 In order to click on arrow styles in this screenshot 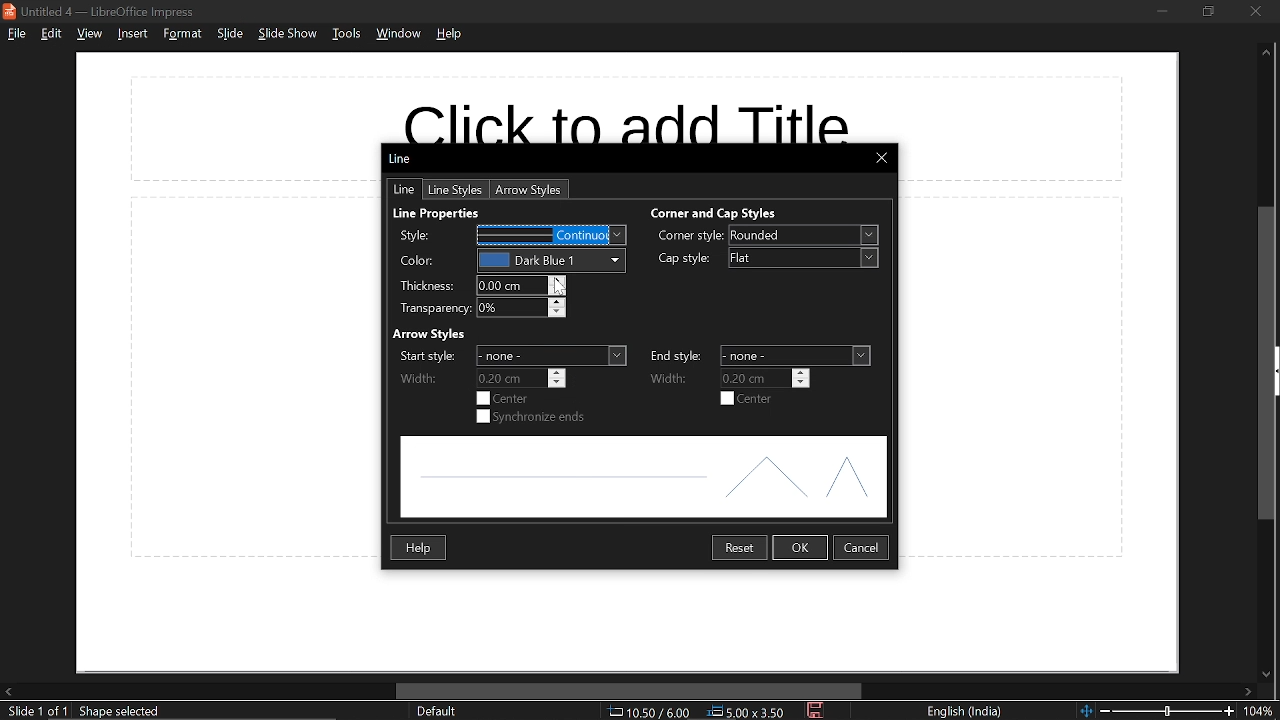, I will do `click(529, 190)`.